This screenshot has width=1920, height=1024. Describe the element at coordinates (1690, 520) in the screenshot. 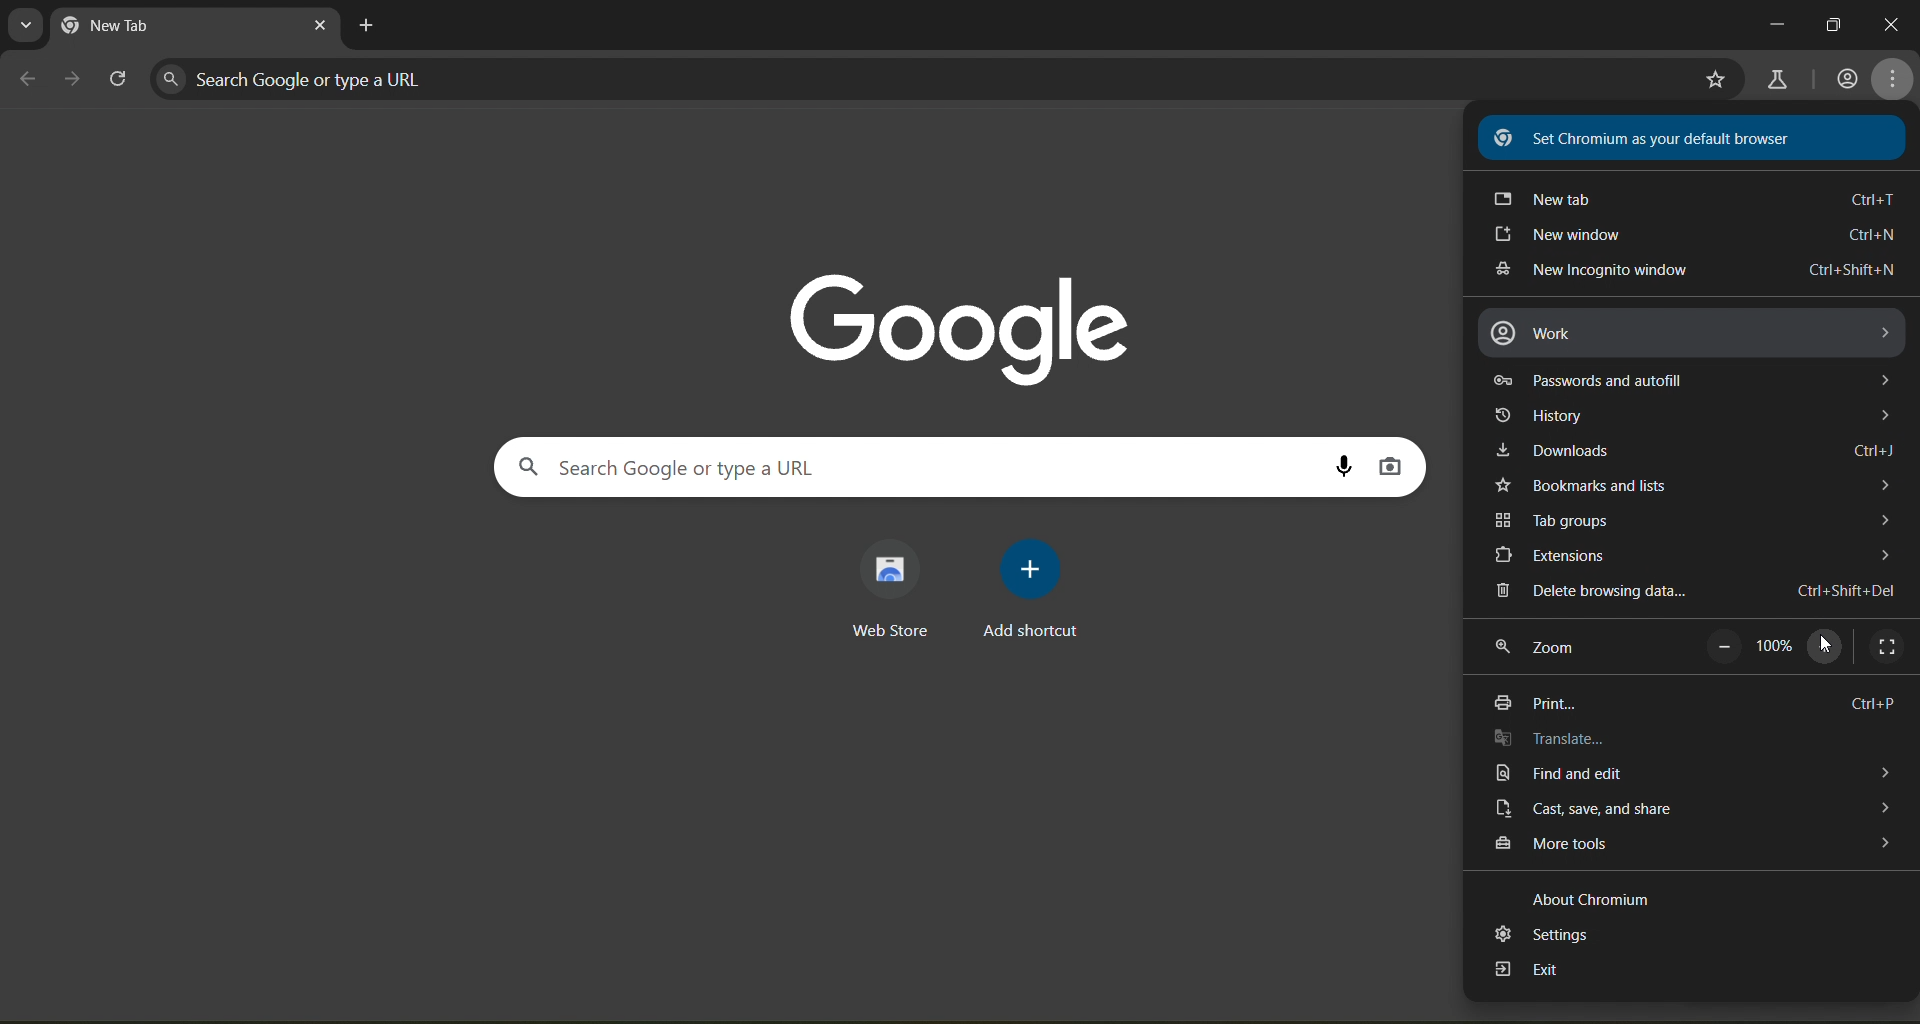

I see `tab groups` at that location.